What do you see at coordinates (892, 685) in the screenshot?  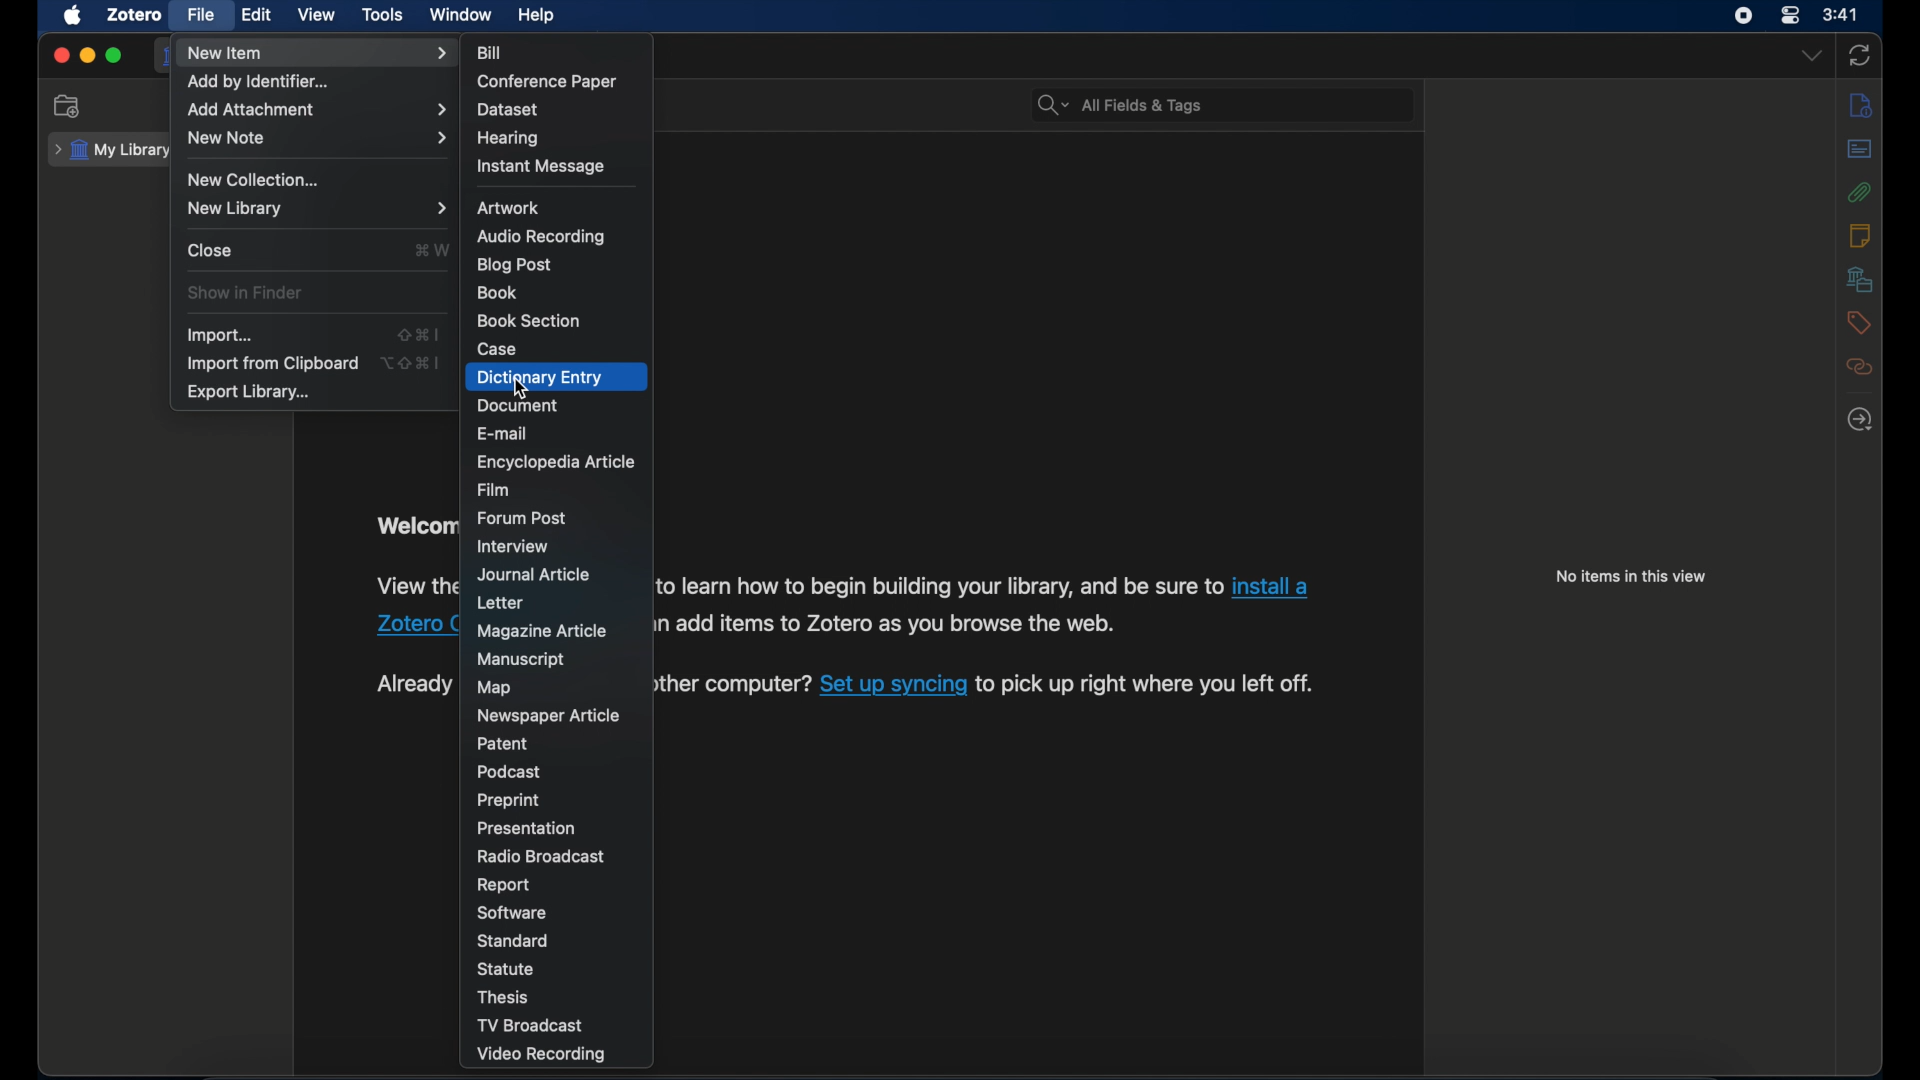 I see `link` at bounding box center [892, 685].